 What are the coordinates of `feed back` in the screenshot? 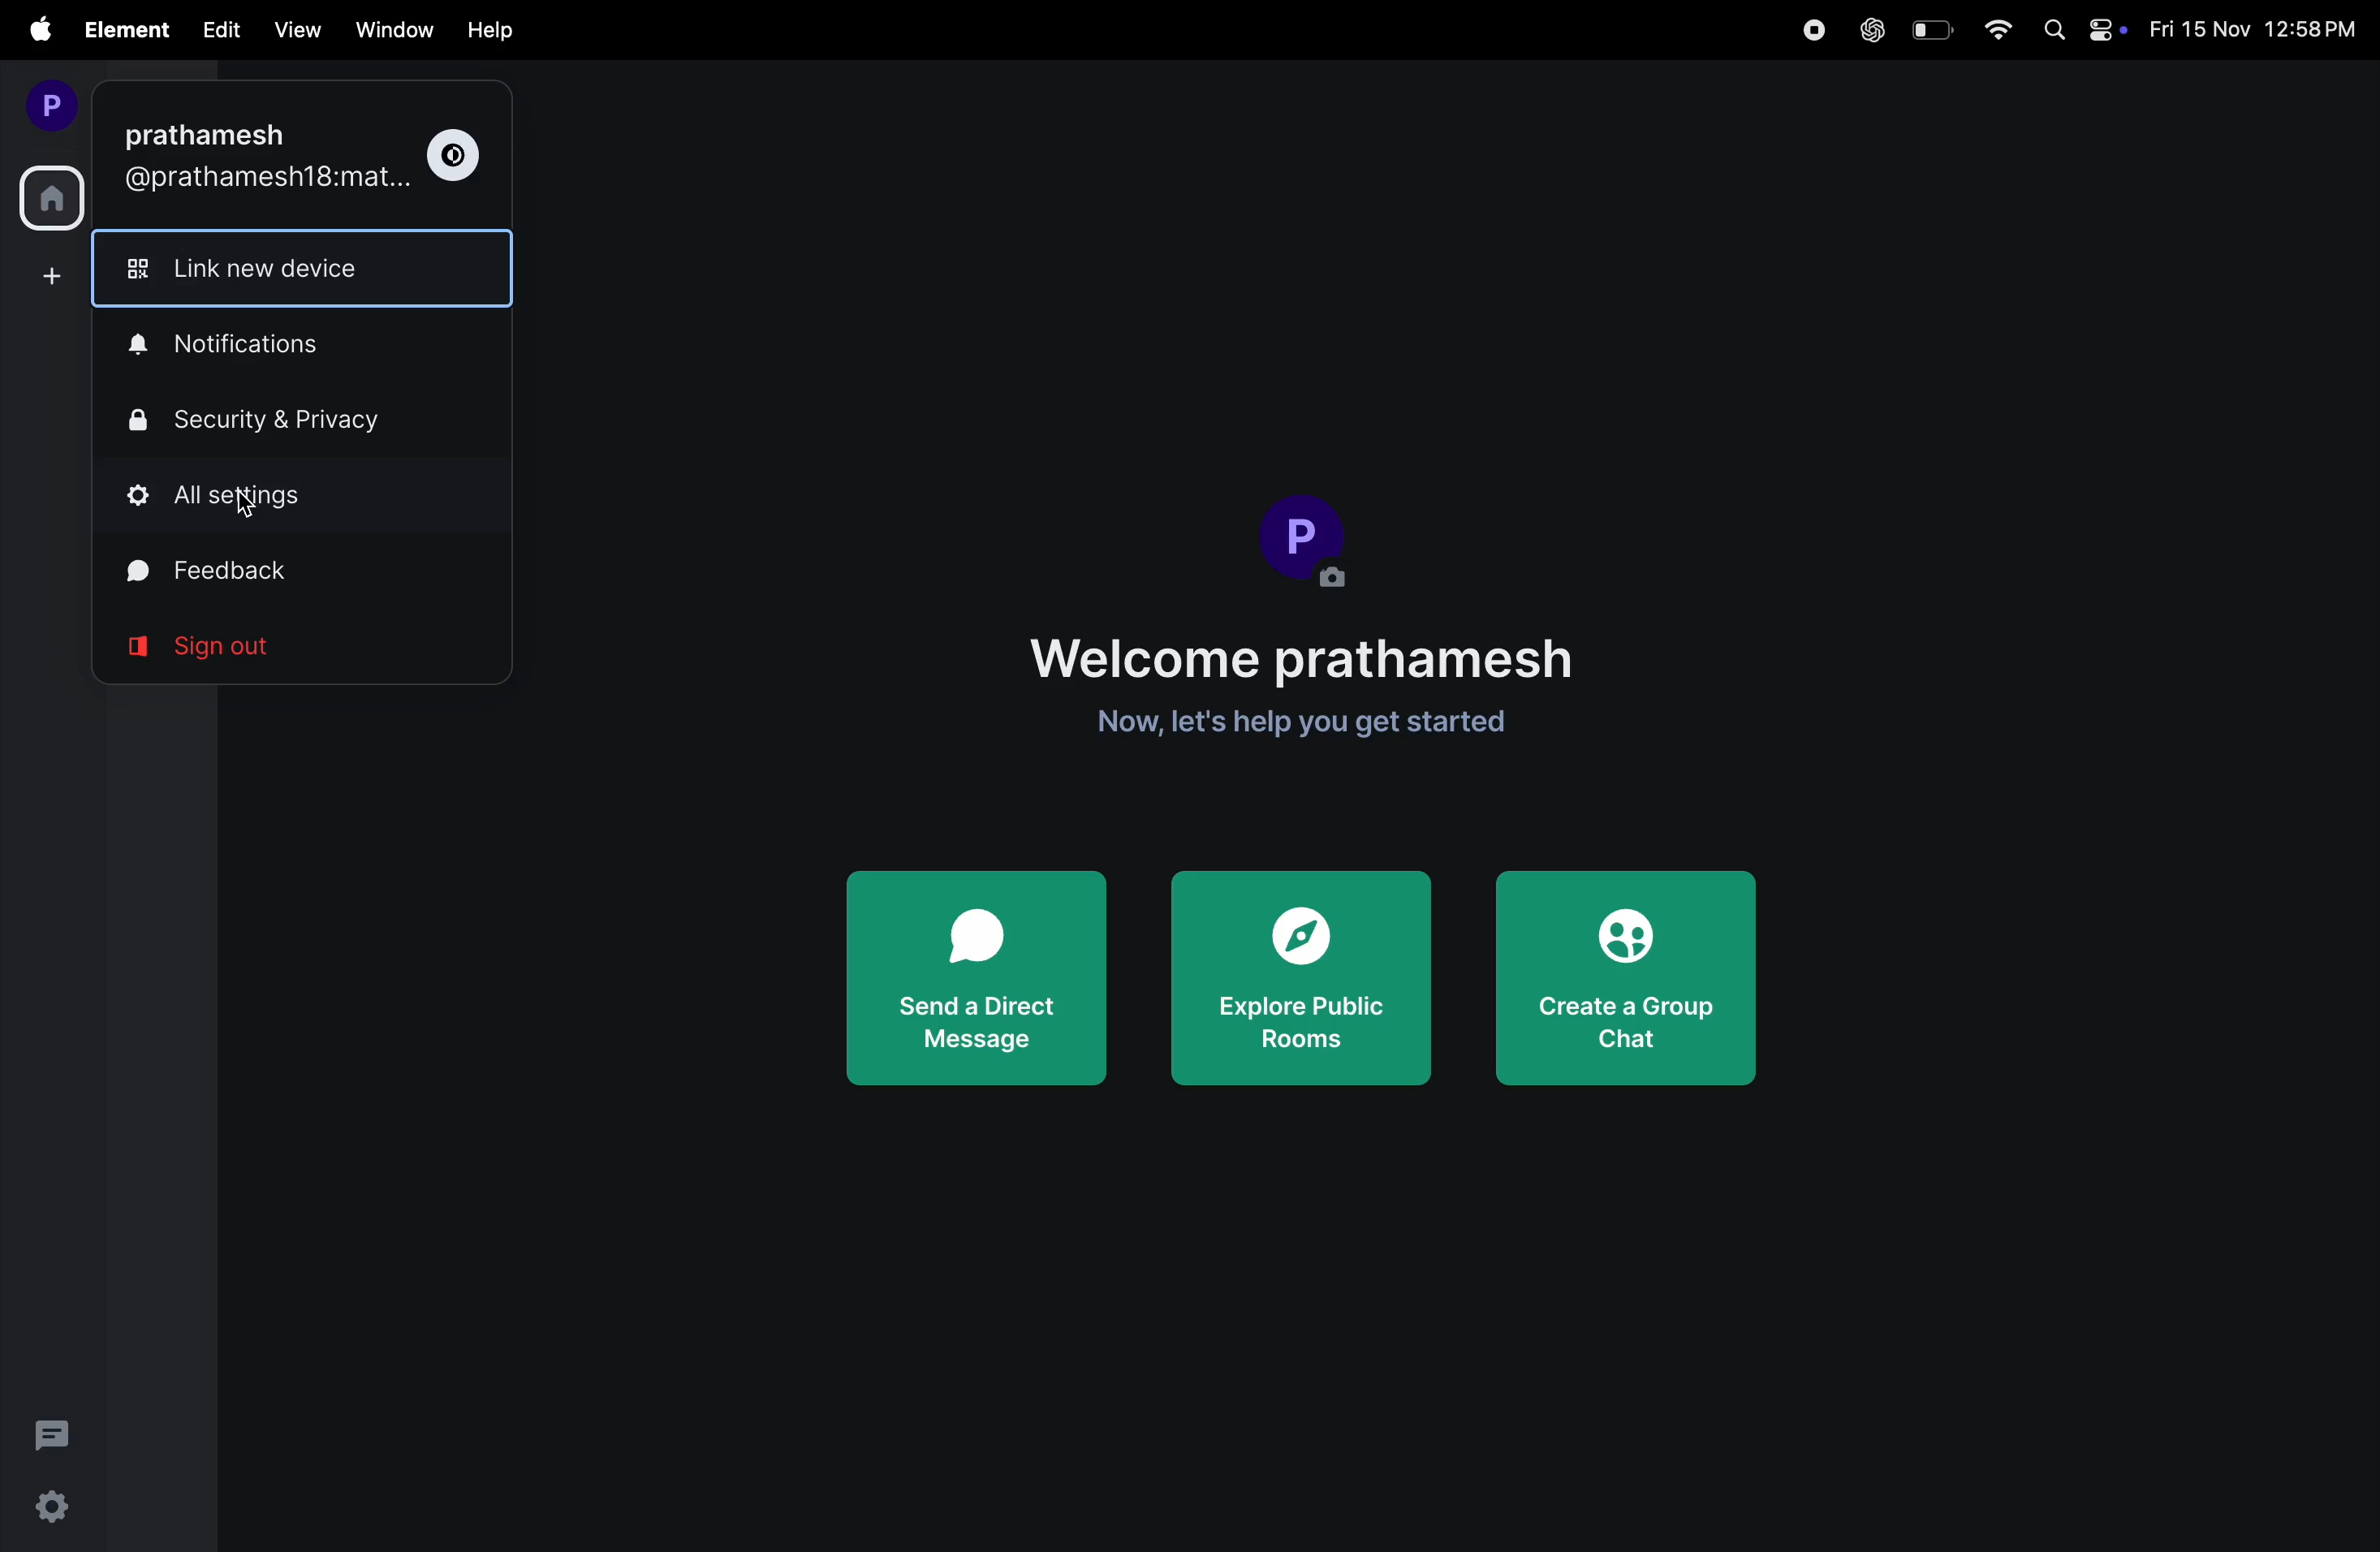 It's located at (304, 569).